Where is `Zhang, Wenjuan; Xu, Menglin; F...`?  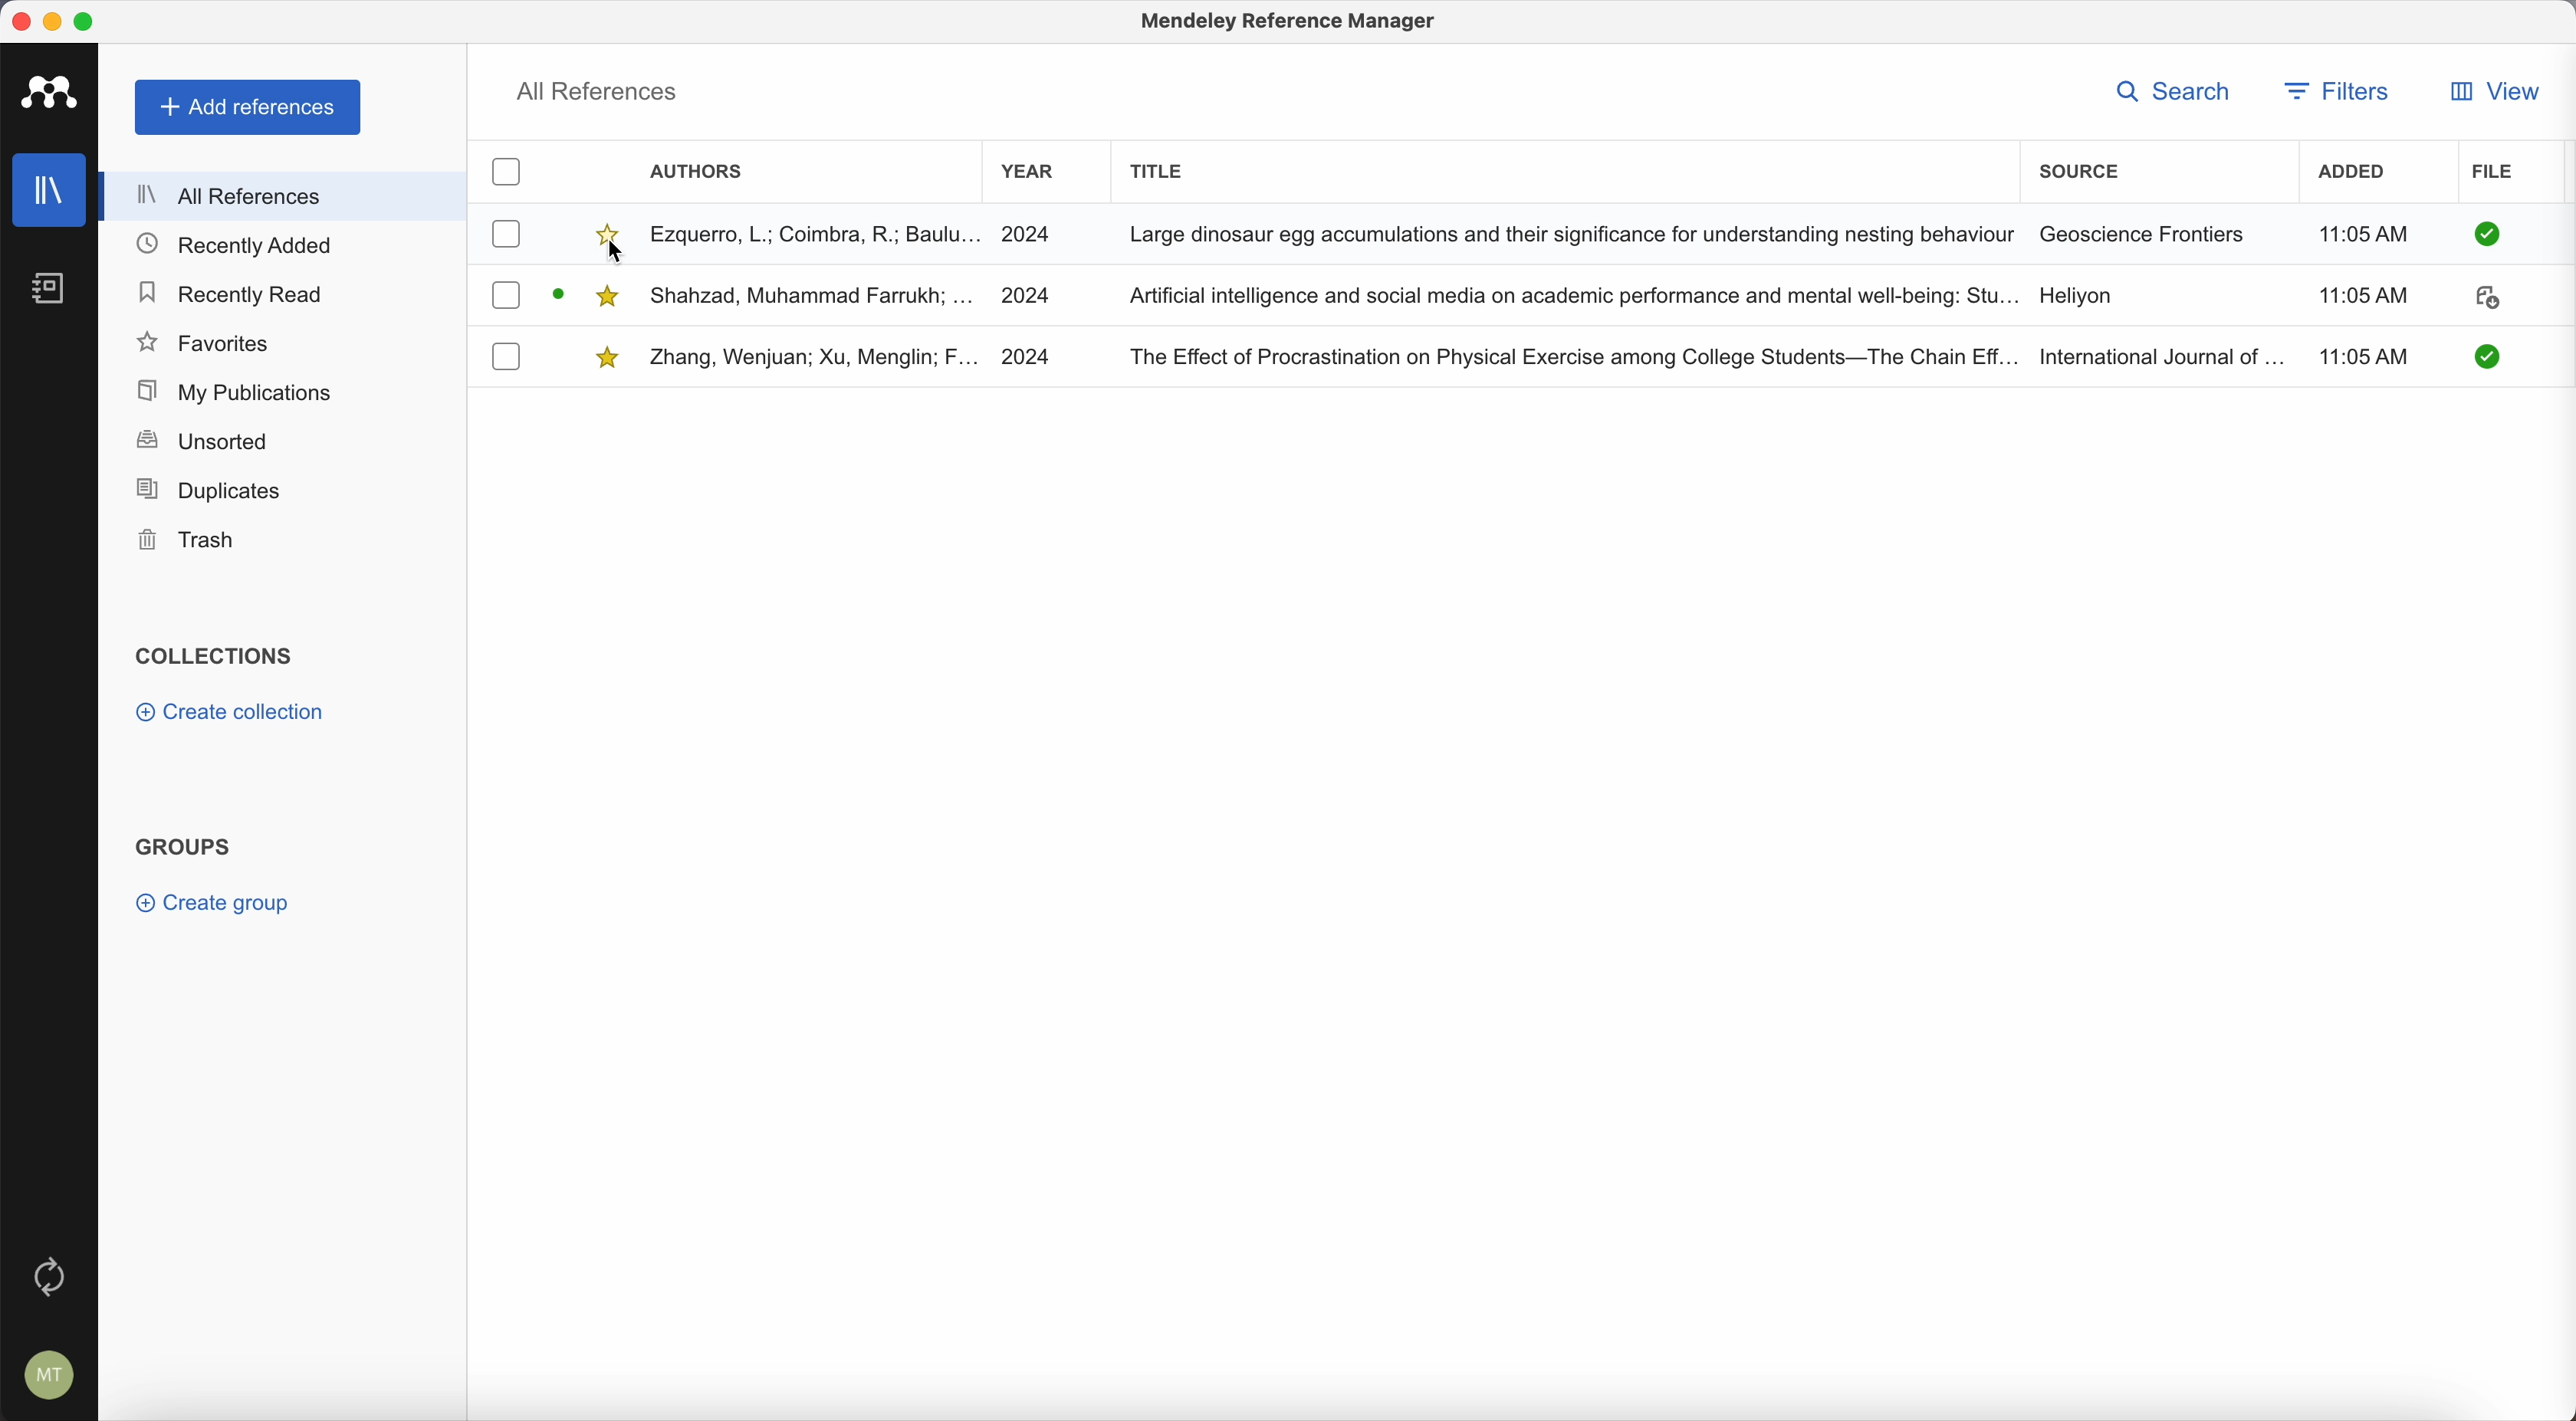
Zhang, Wenjuan; Xu, Menglin; F... is located at coordinates (816, 359).